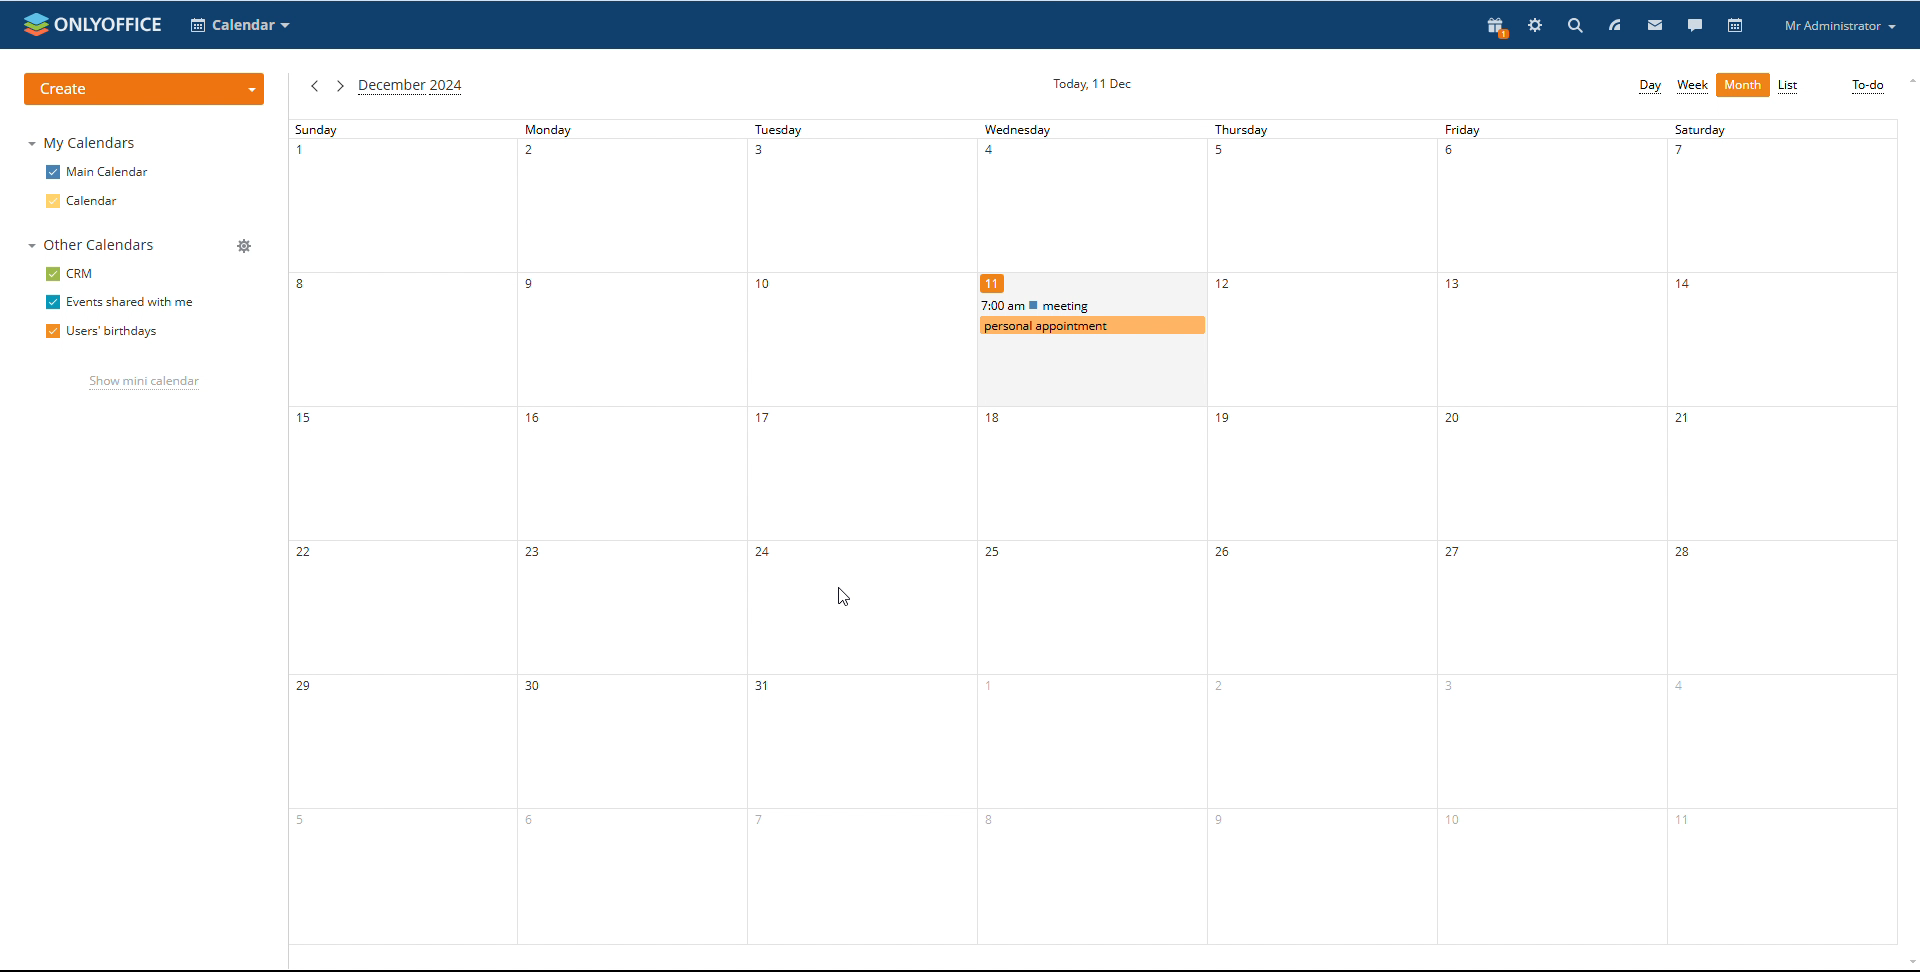 Image resolution: width=1920 pixels, height=972 pixels. Describe the element at coordinates (85, 143) in the screenshot. I see `my calendars` at that location.